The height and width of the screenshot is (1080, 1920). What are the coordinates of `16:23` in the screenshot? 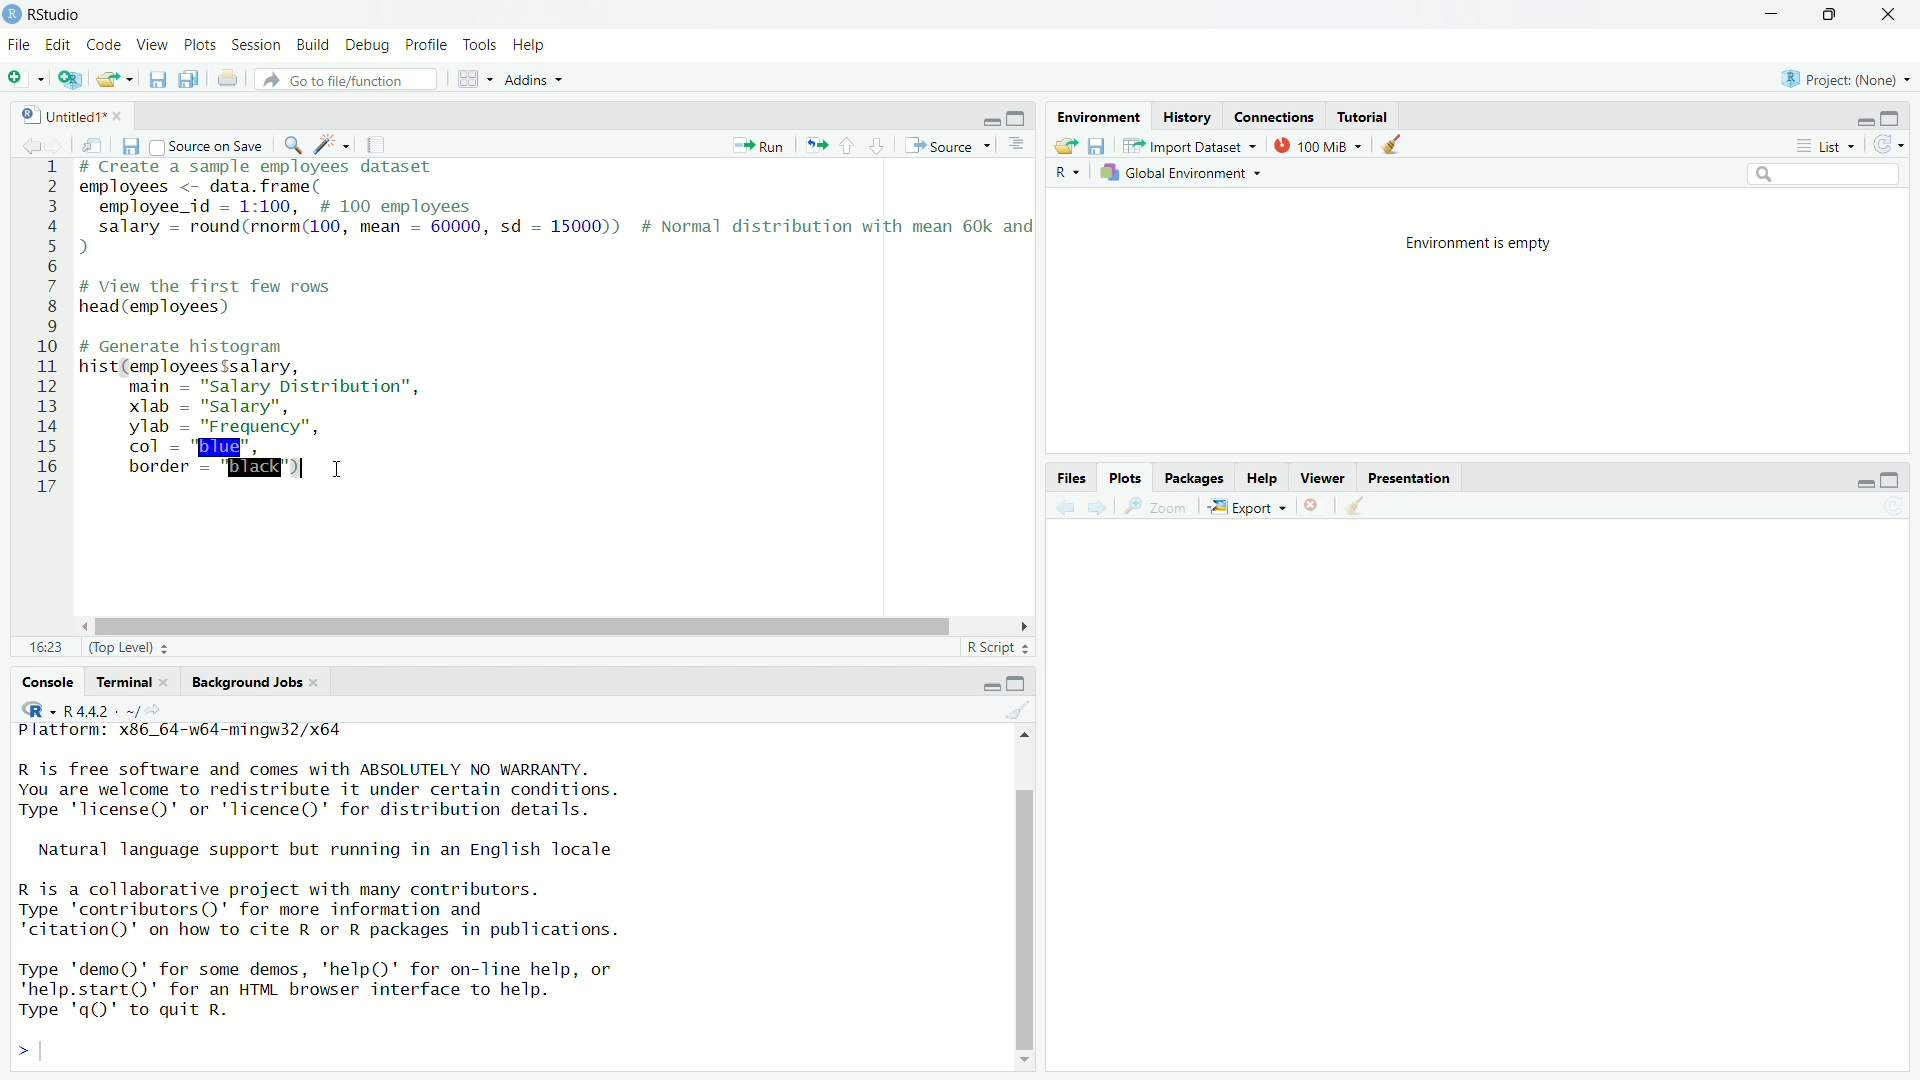 It's located at (48, 646).